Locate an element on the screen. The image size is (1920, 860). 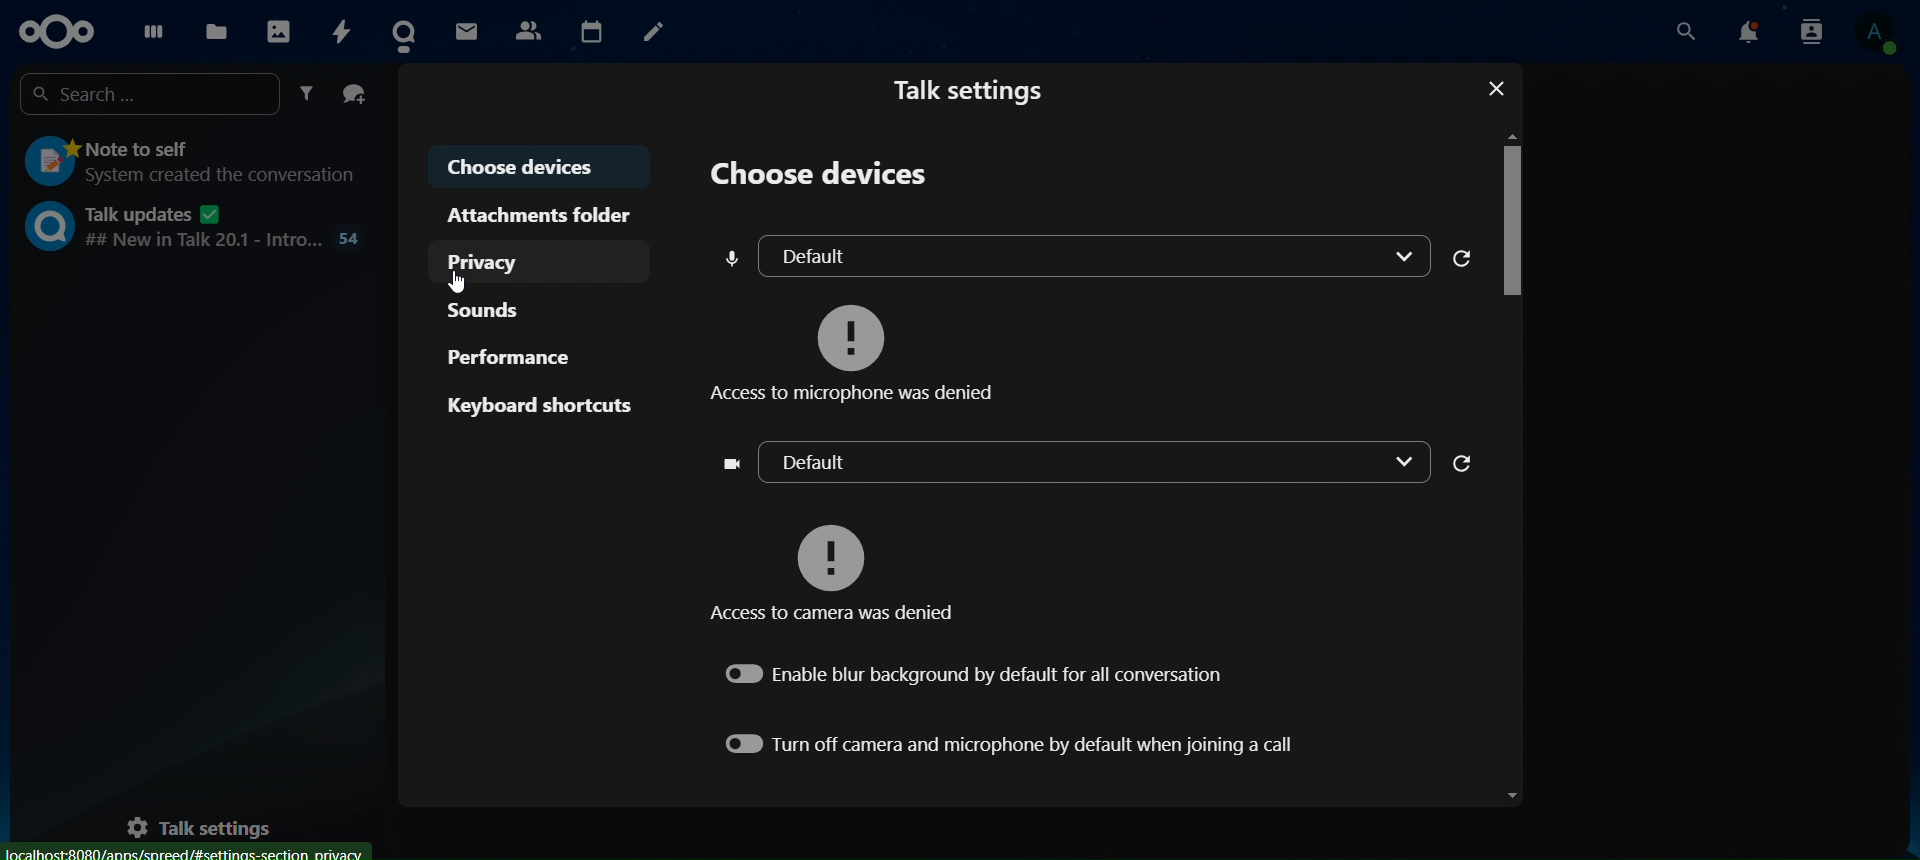
contact is located at coordinates (528, 28).